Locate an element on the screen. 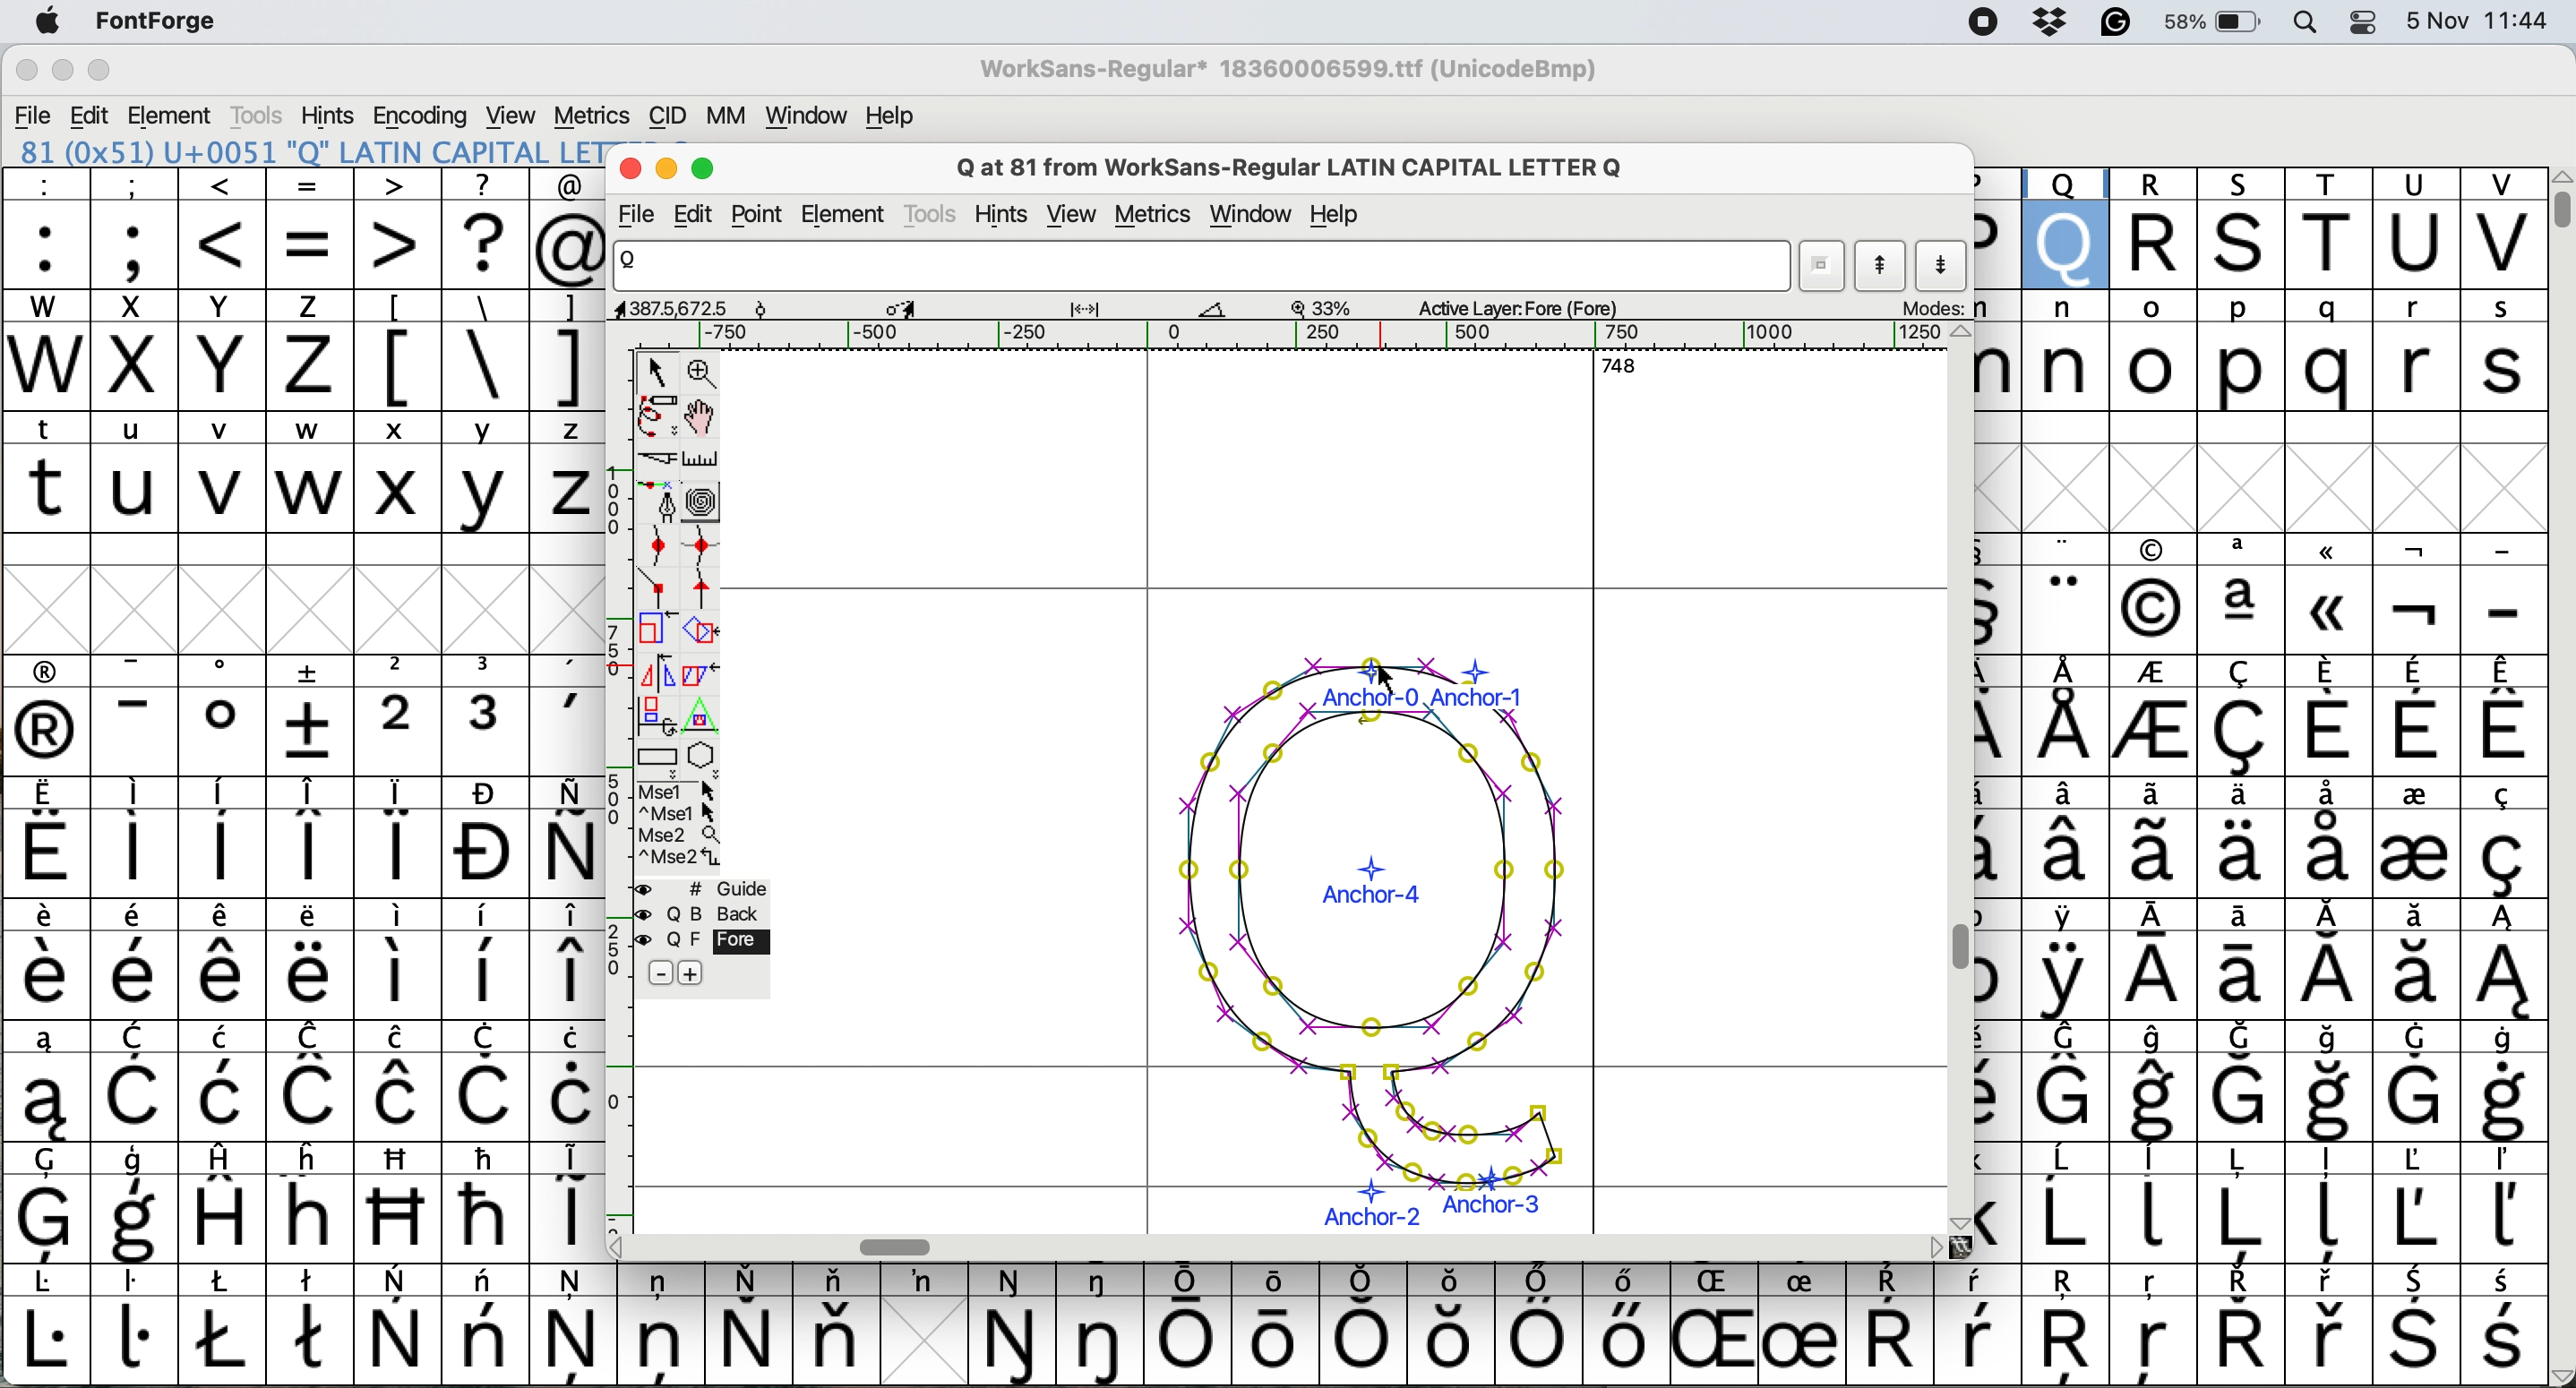 This screenshot has width=2576, height=1388. hints is located at coordinates (1010, 211).